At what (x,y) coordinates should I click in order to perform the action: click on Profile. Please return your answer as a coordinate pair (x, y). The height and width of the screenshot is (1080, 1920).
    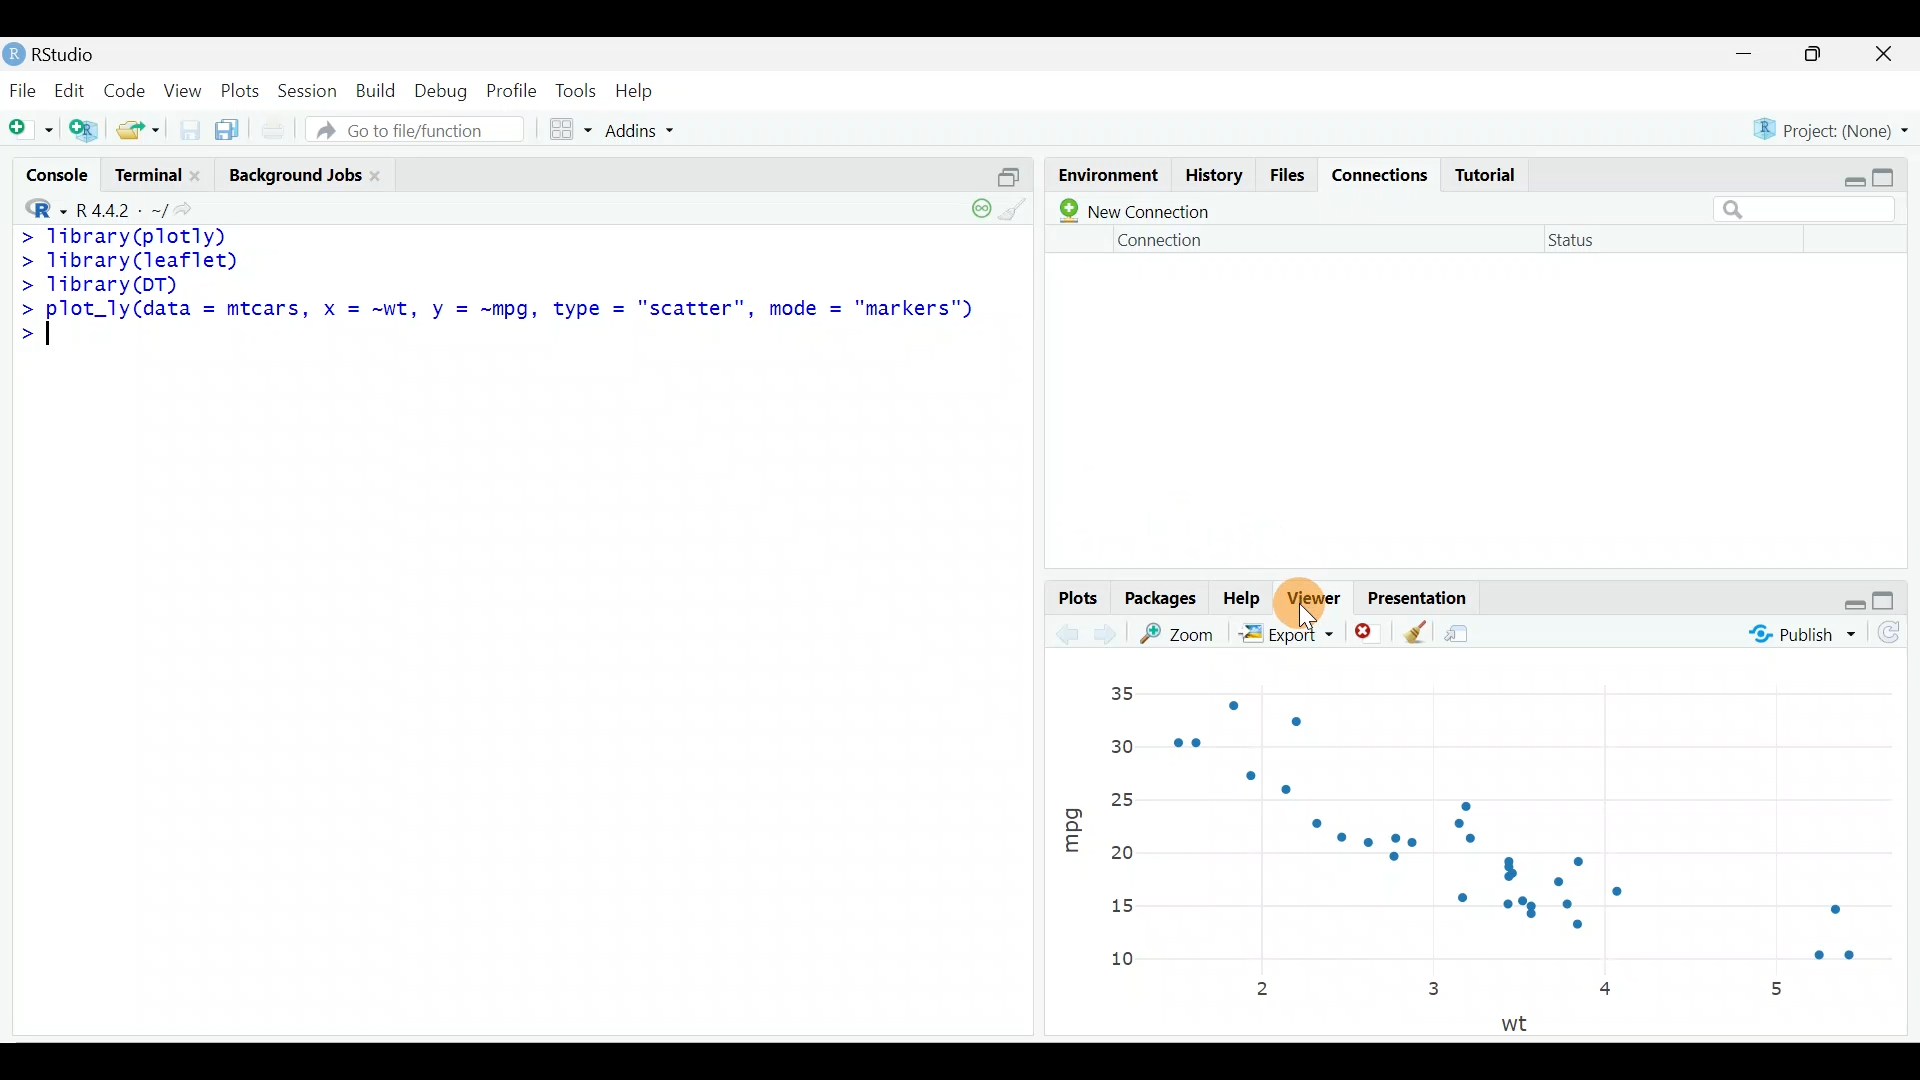
    Looking at the image, I should click on (512, 89).